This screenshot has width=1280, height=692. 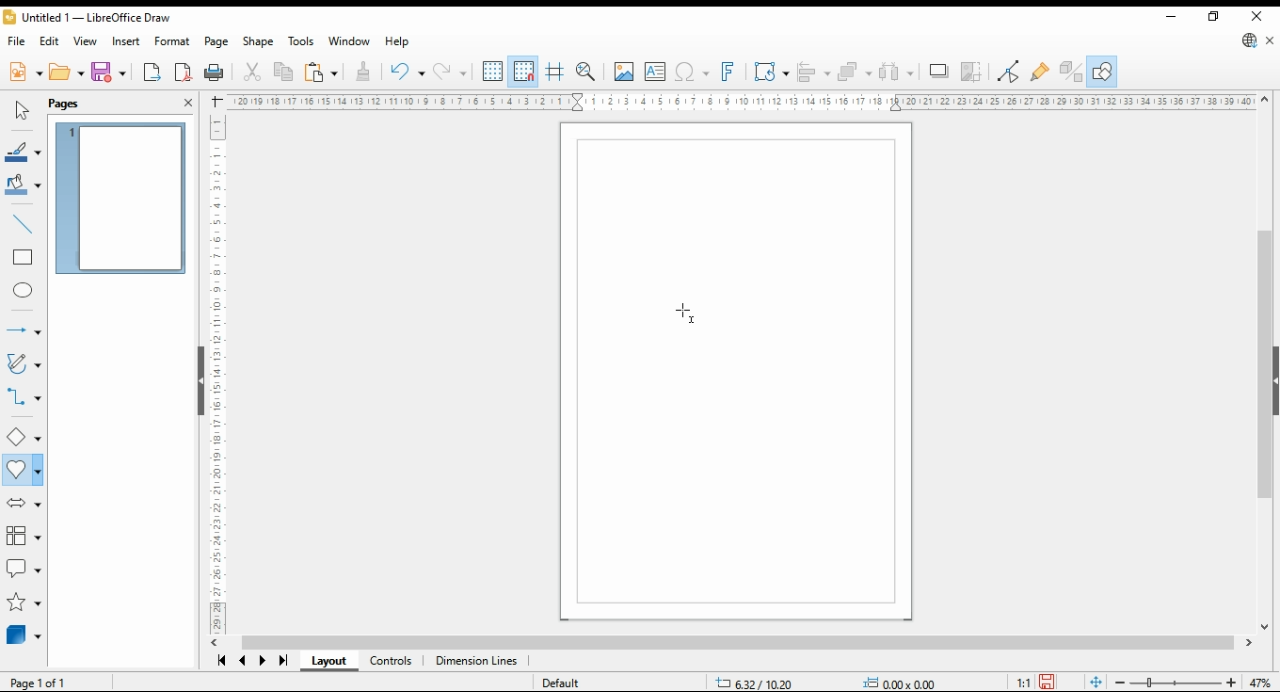 What do you see at coordinates (730, 72) in the screenshot?
I see `insert fontworks text` at bounding box center [730, 72].